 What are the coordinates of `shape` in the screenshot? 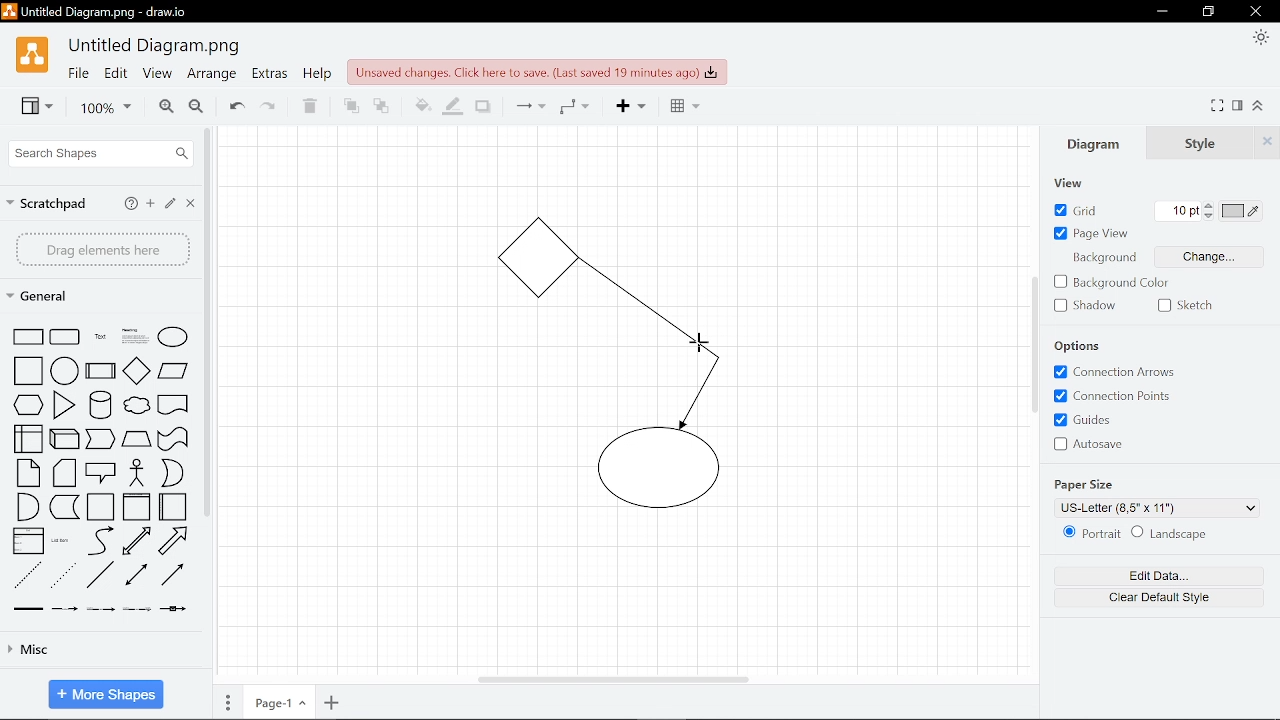 It's located at (173, 373).